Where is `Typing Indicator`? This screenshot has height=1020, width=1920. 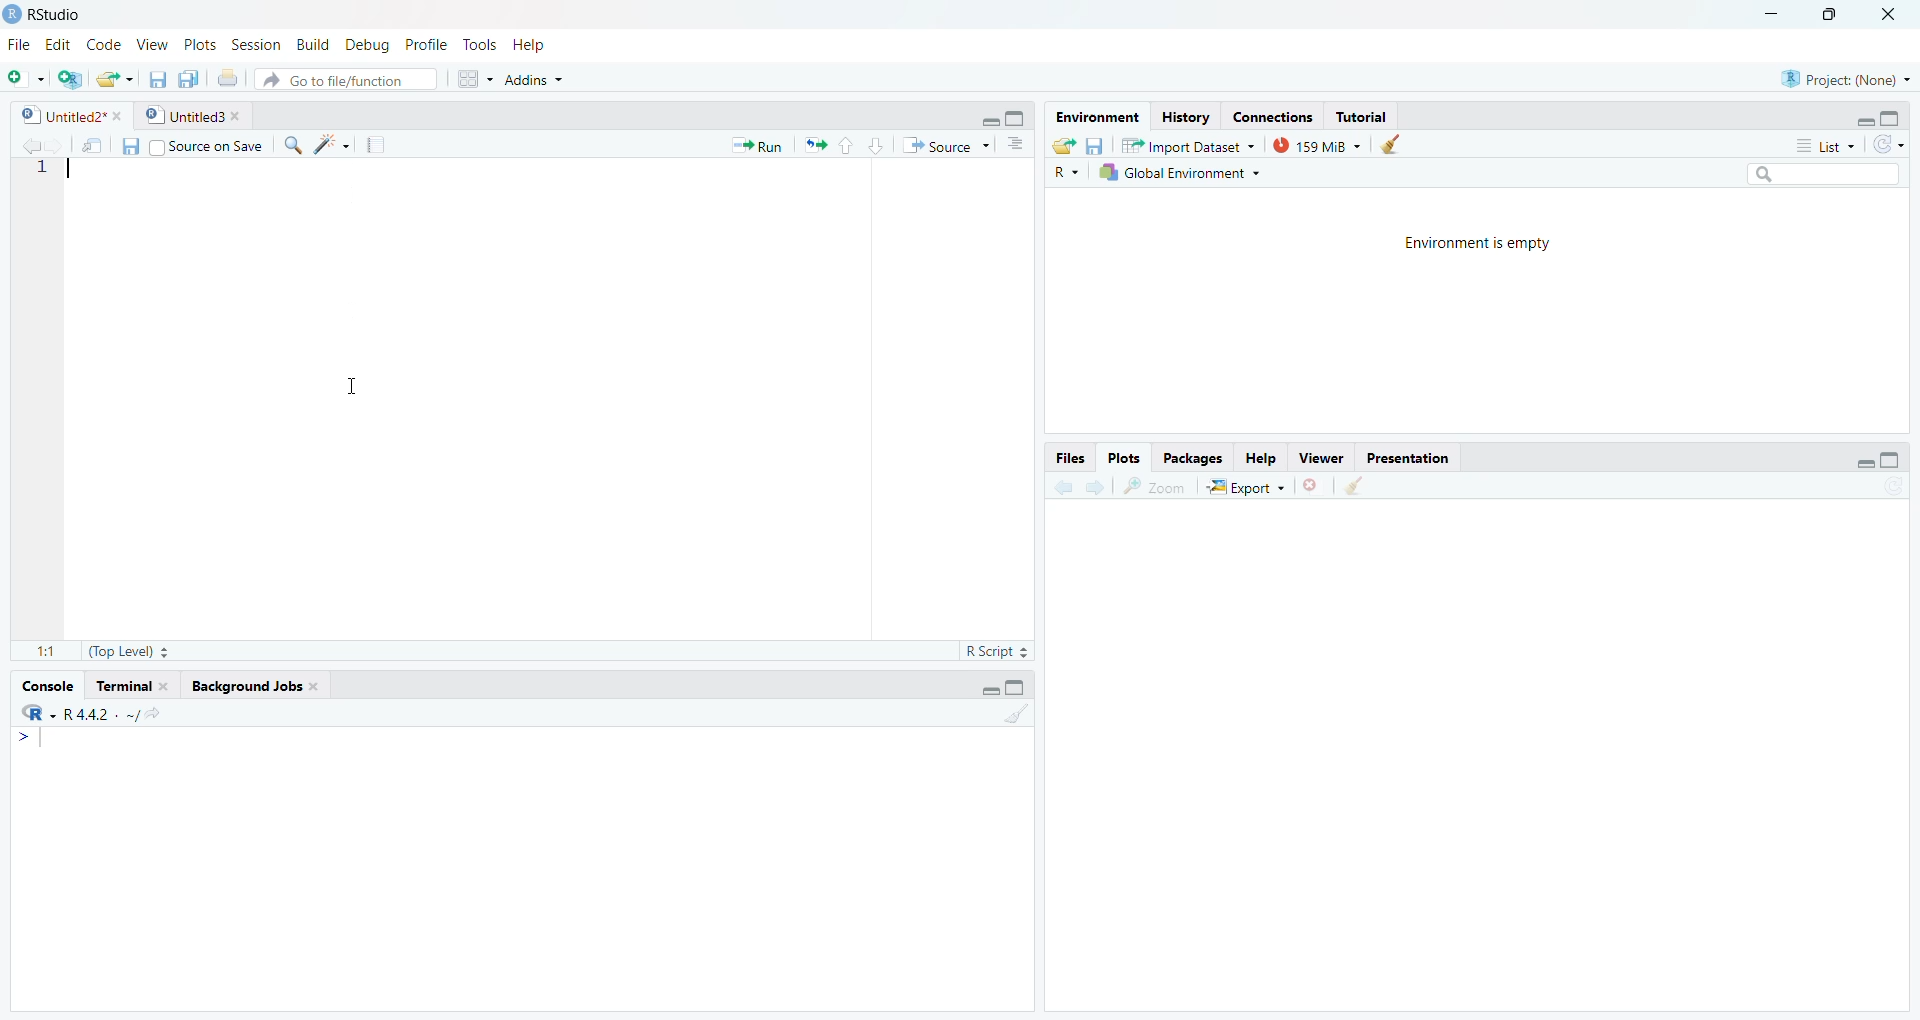 Typing Indicator is located at coordinates (30, 739).